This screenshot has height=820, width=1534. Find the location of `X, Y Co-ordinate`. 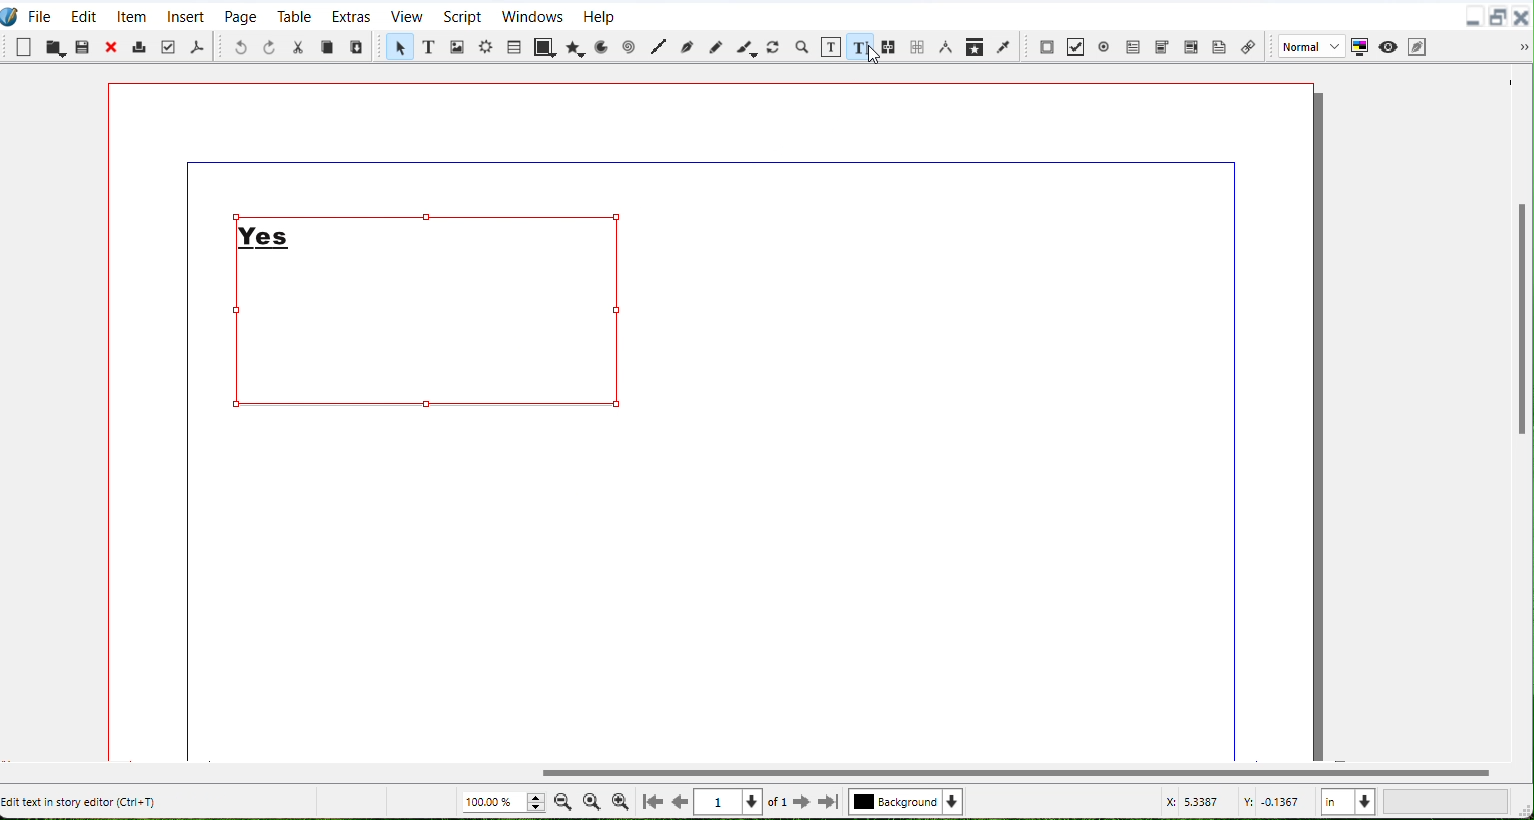

X, Y Co-ordinate is located at coordinates (1236, 802).